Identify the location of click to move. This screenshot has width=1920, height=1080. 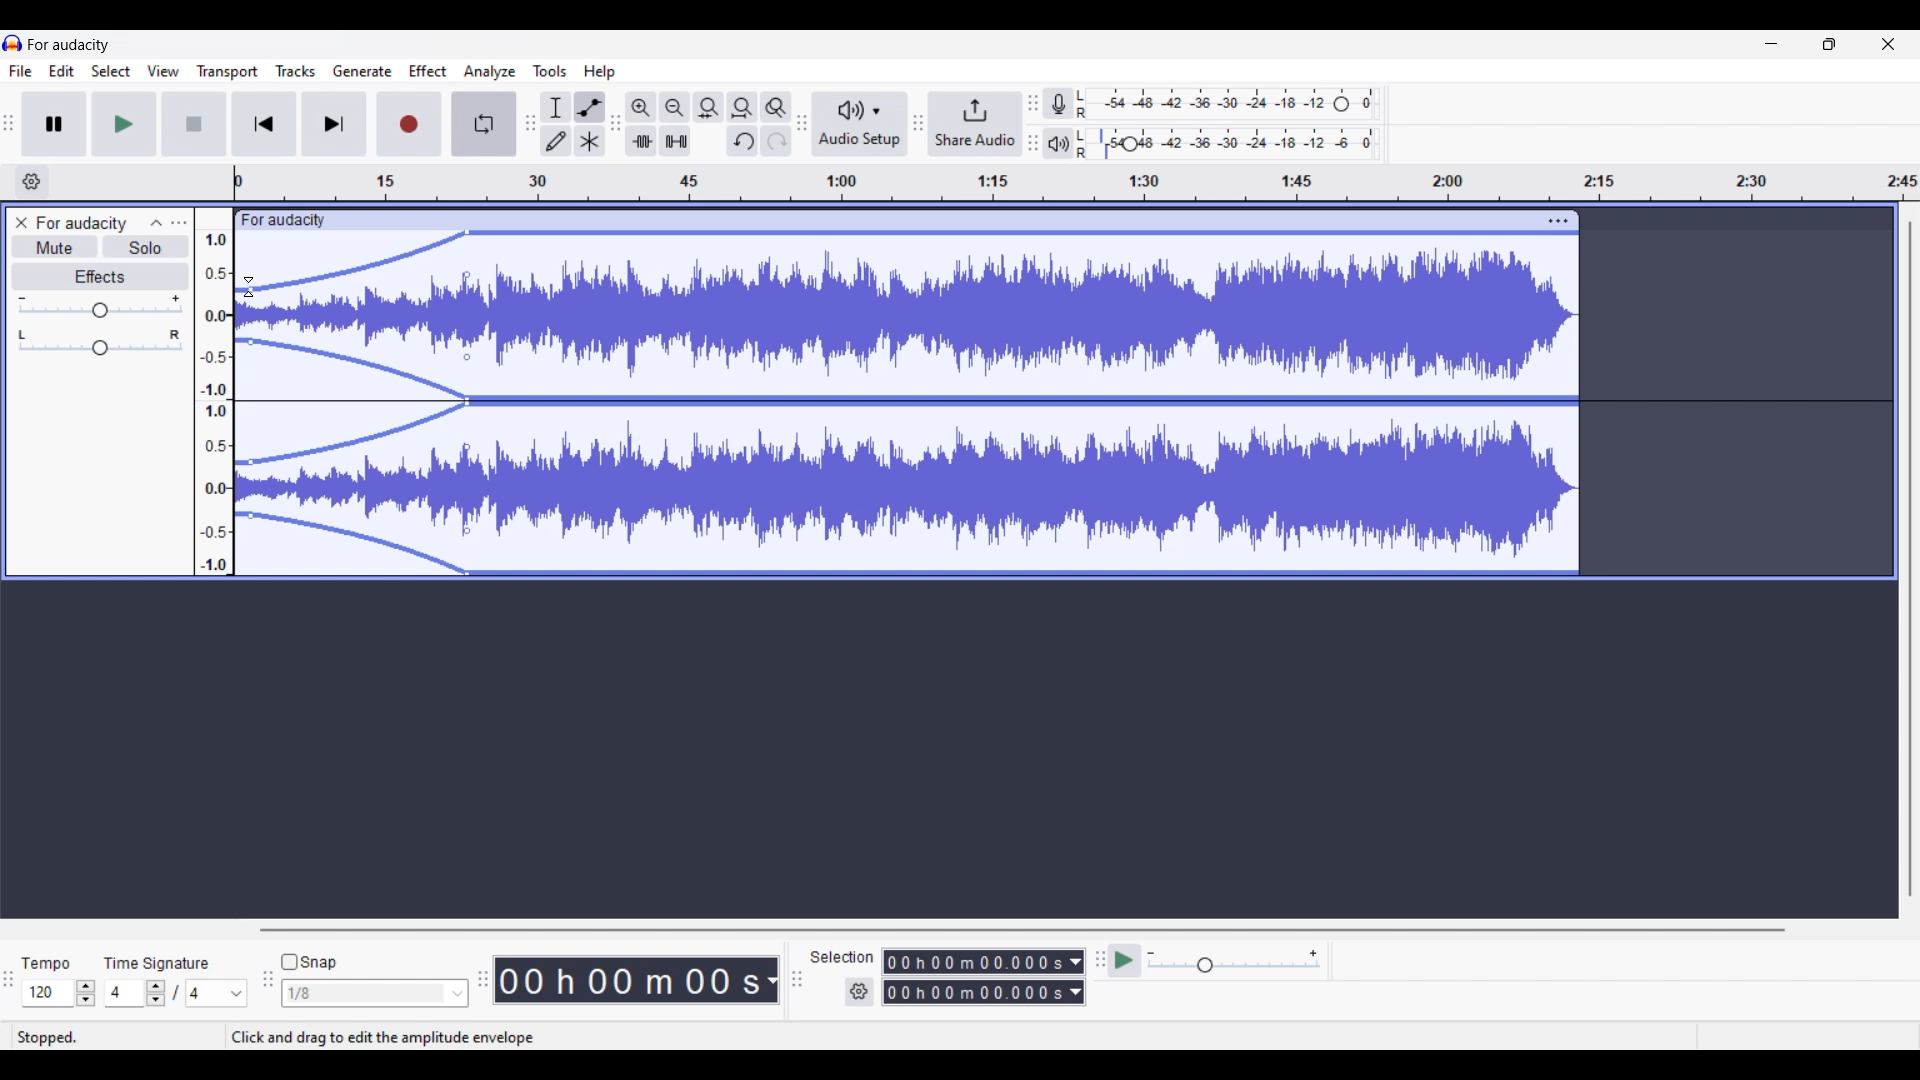
(936, 220).